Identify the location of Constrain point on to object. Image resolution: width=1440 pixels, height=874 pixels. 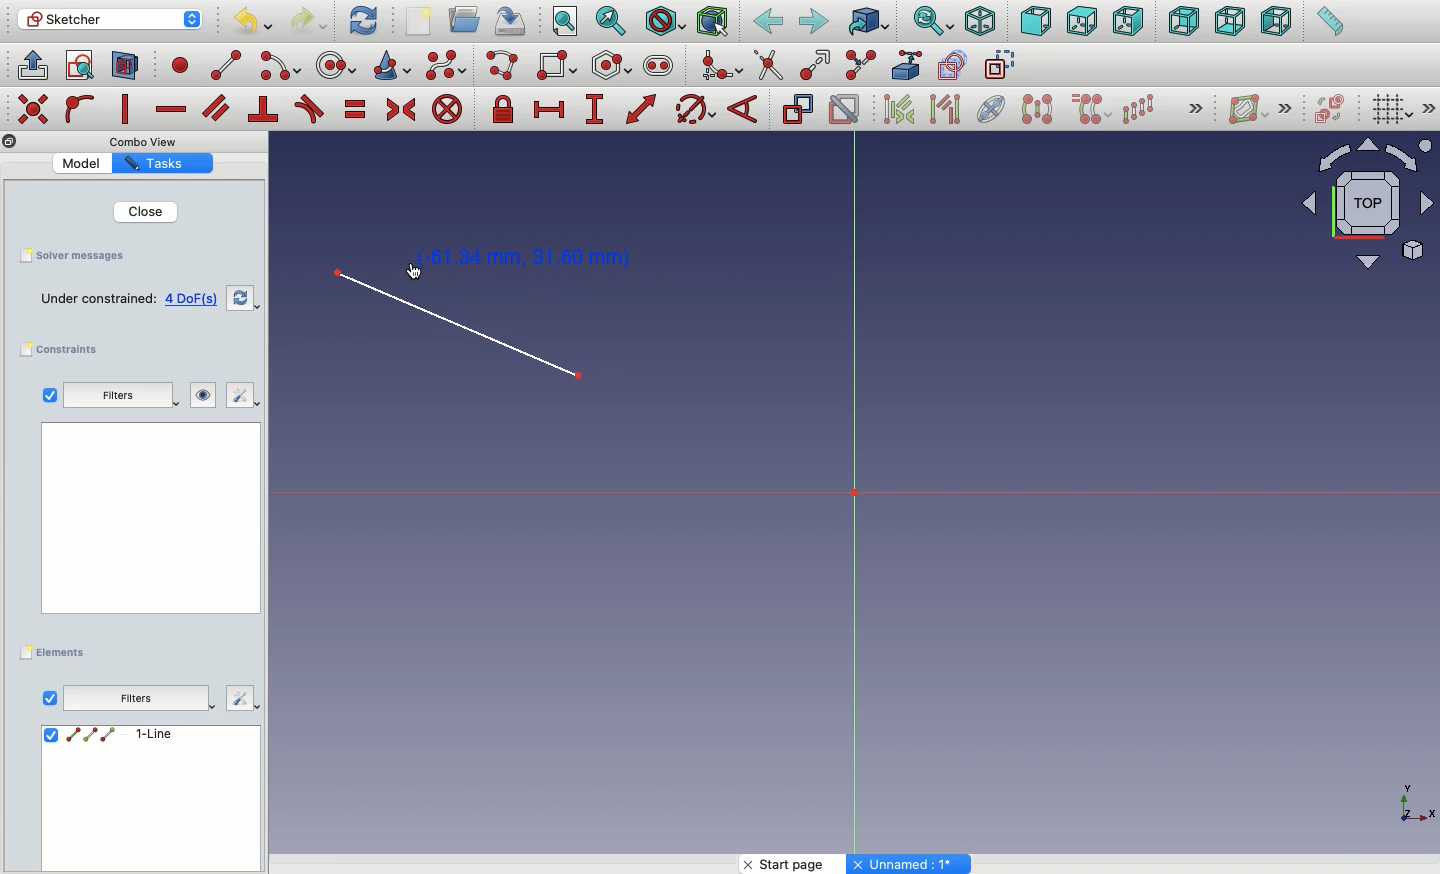
(80, 111).